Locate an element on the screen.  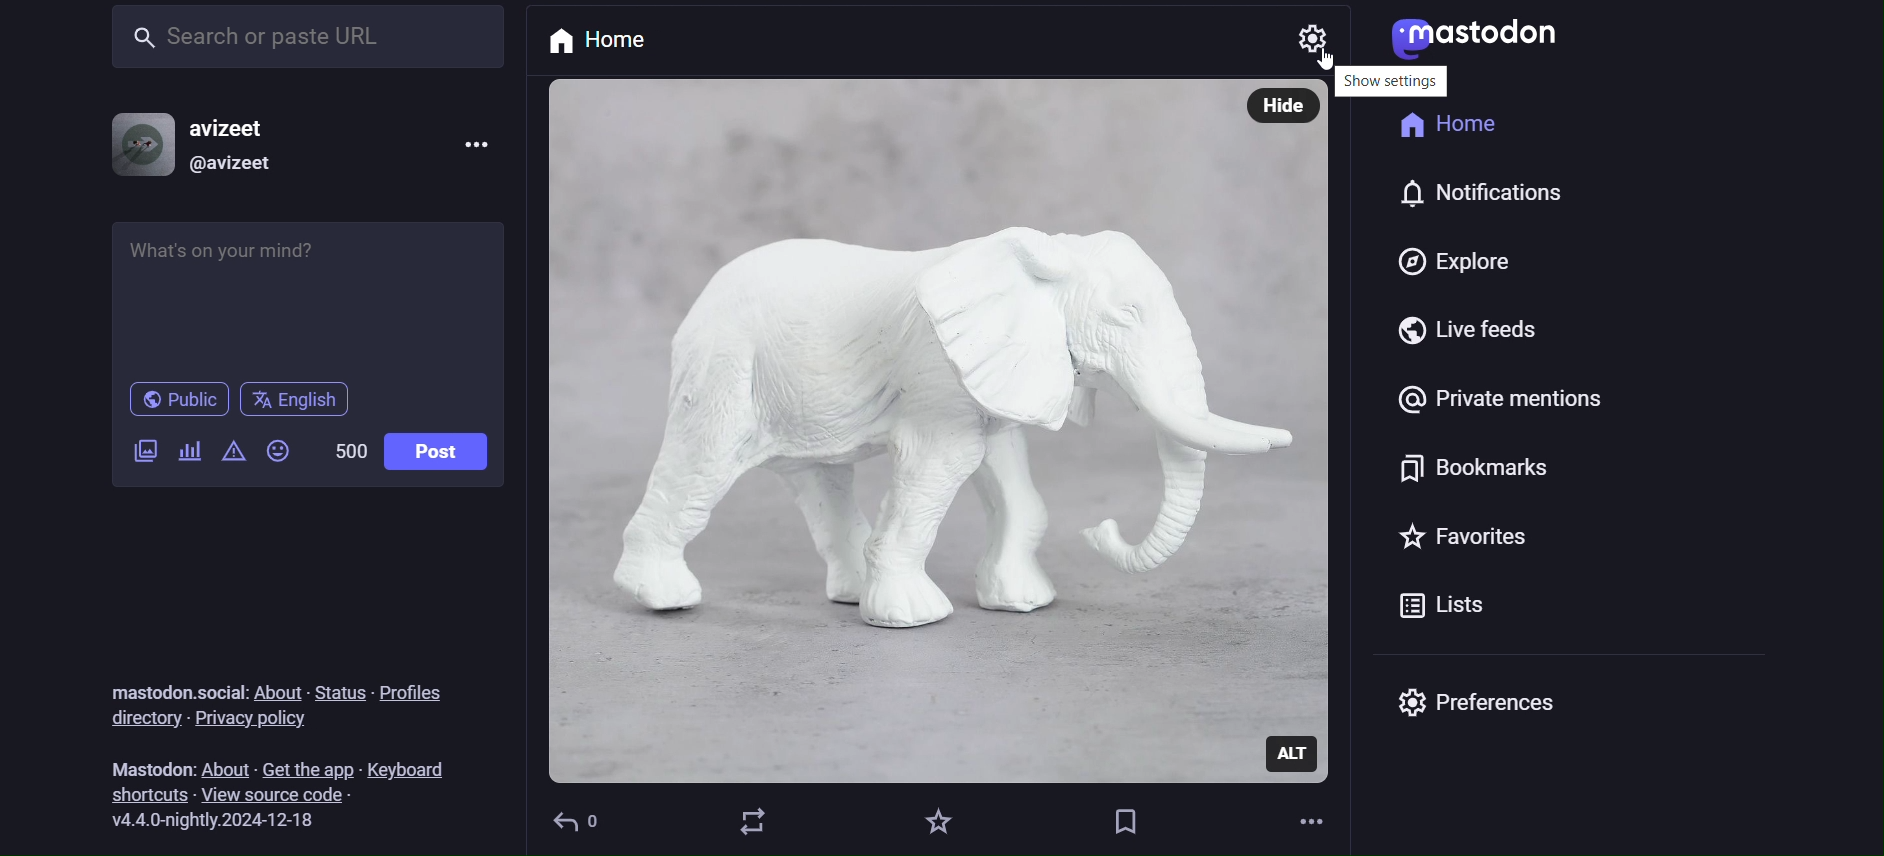
Live feeds is located at coordinates (1472, 336).